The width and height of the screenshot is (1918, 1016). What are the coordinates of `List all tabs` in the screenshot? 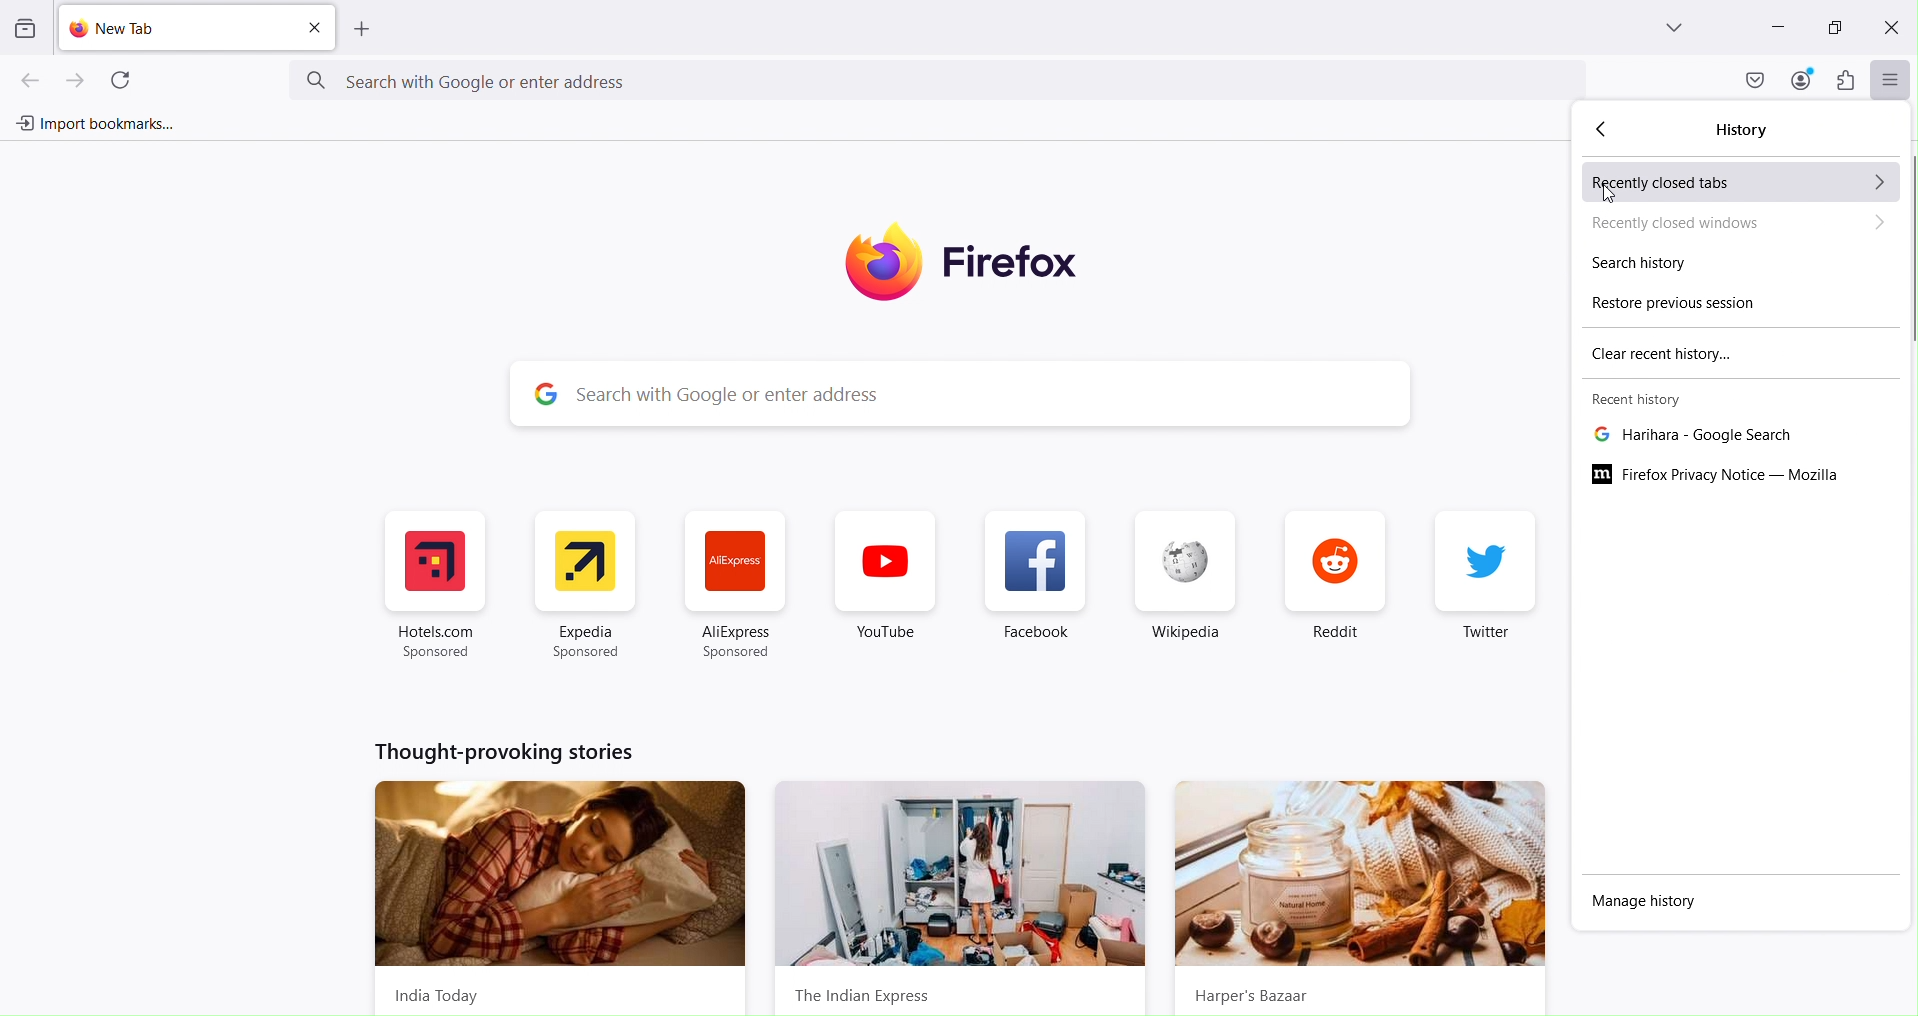 It's located at (1677, 28).